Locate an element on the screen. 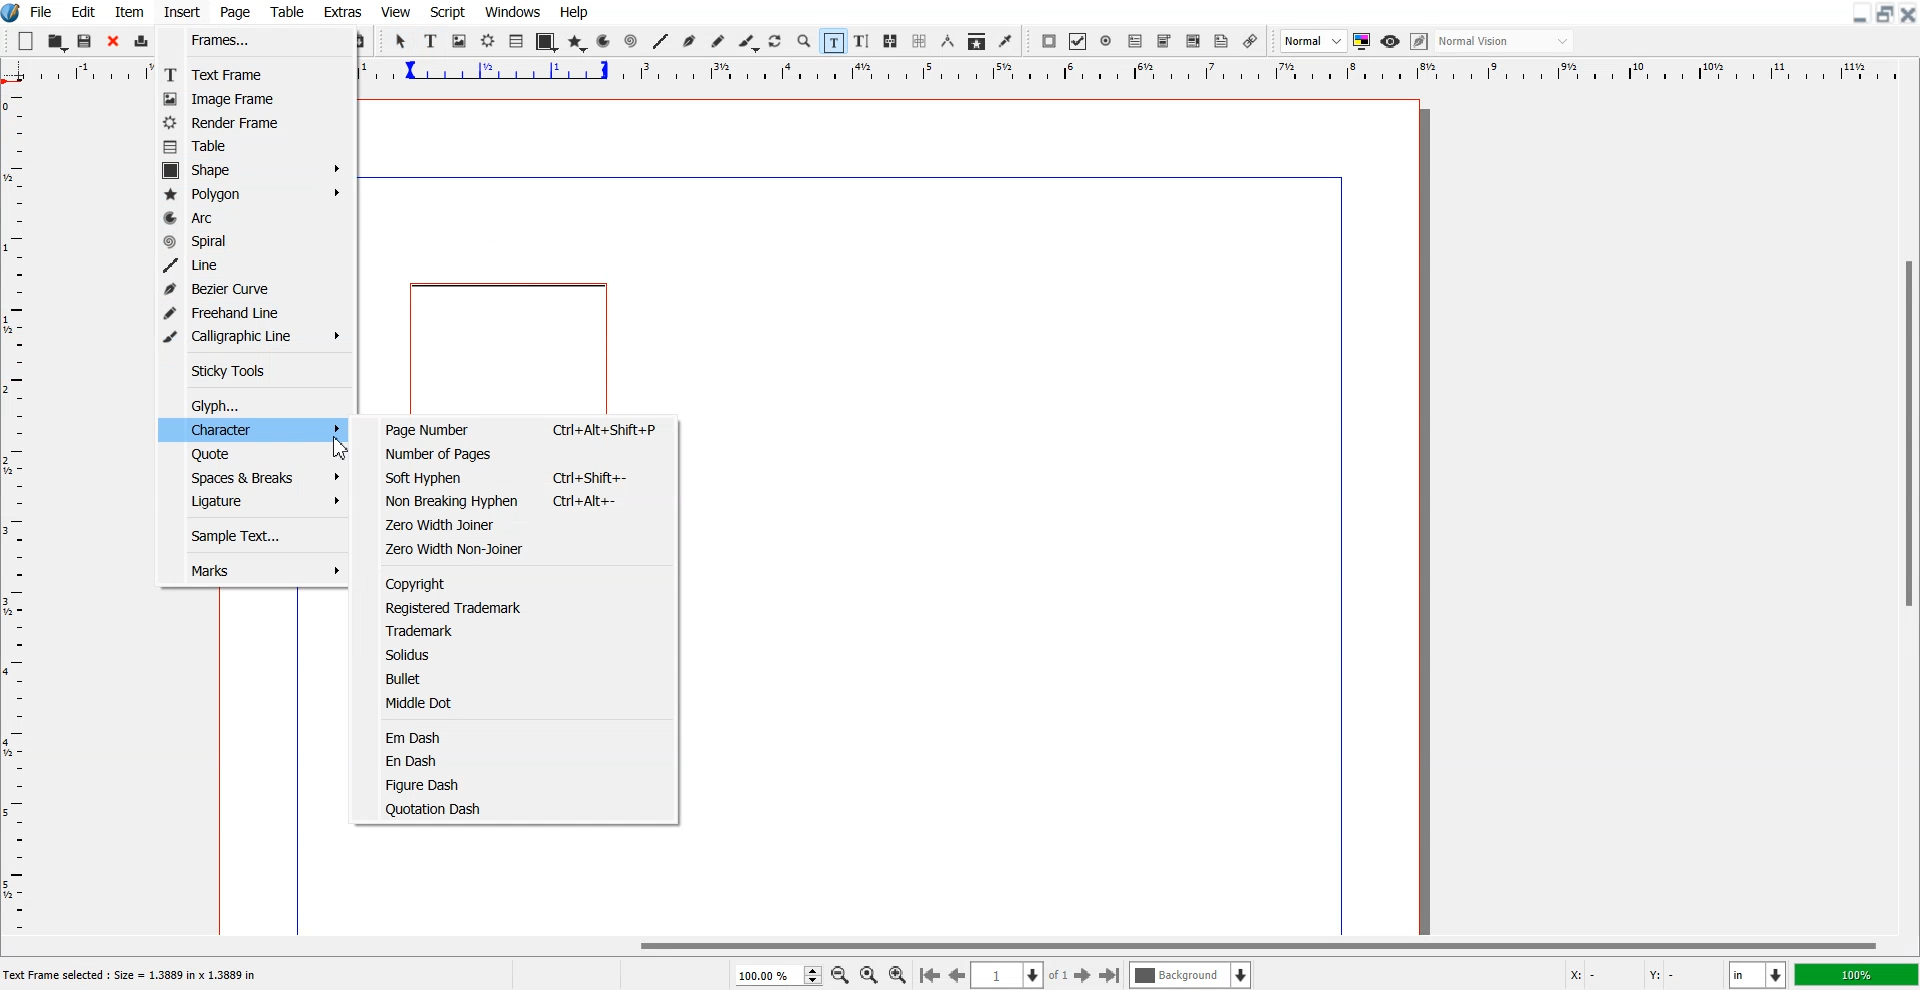 Image resolution: width=1920 pixels, height=990 pixels. Registered Trademark is located at coordinates (521, 608).